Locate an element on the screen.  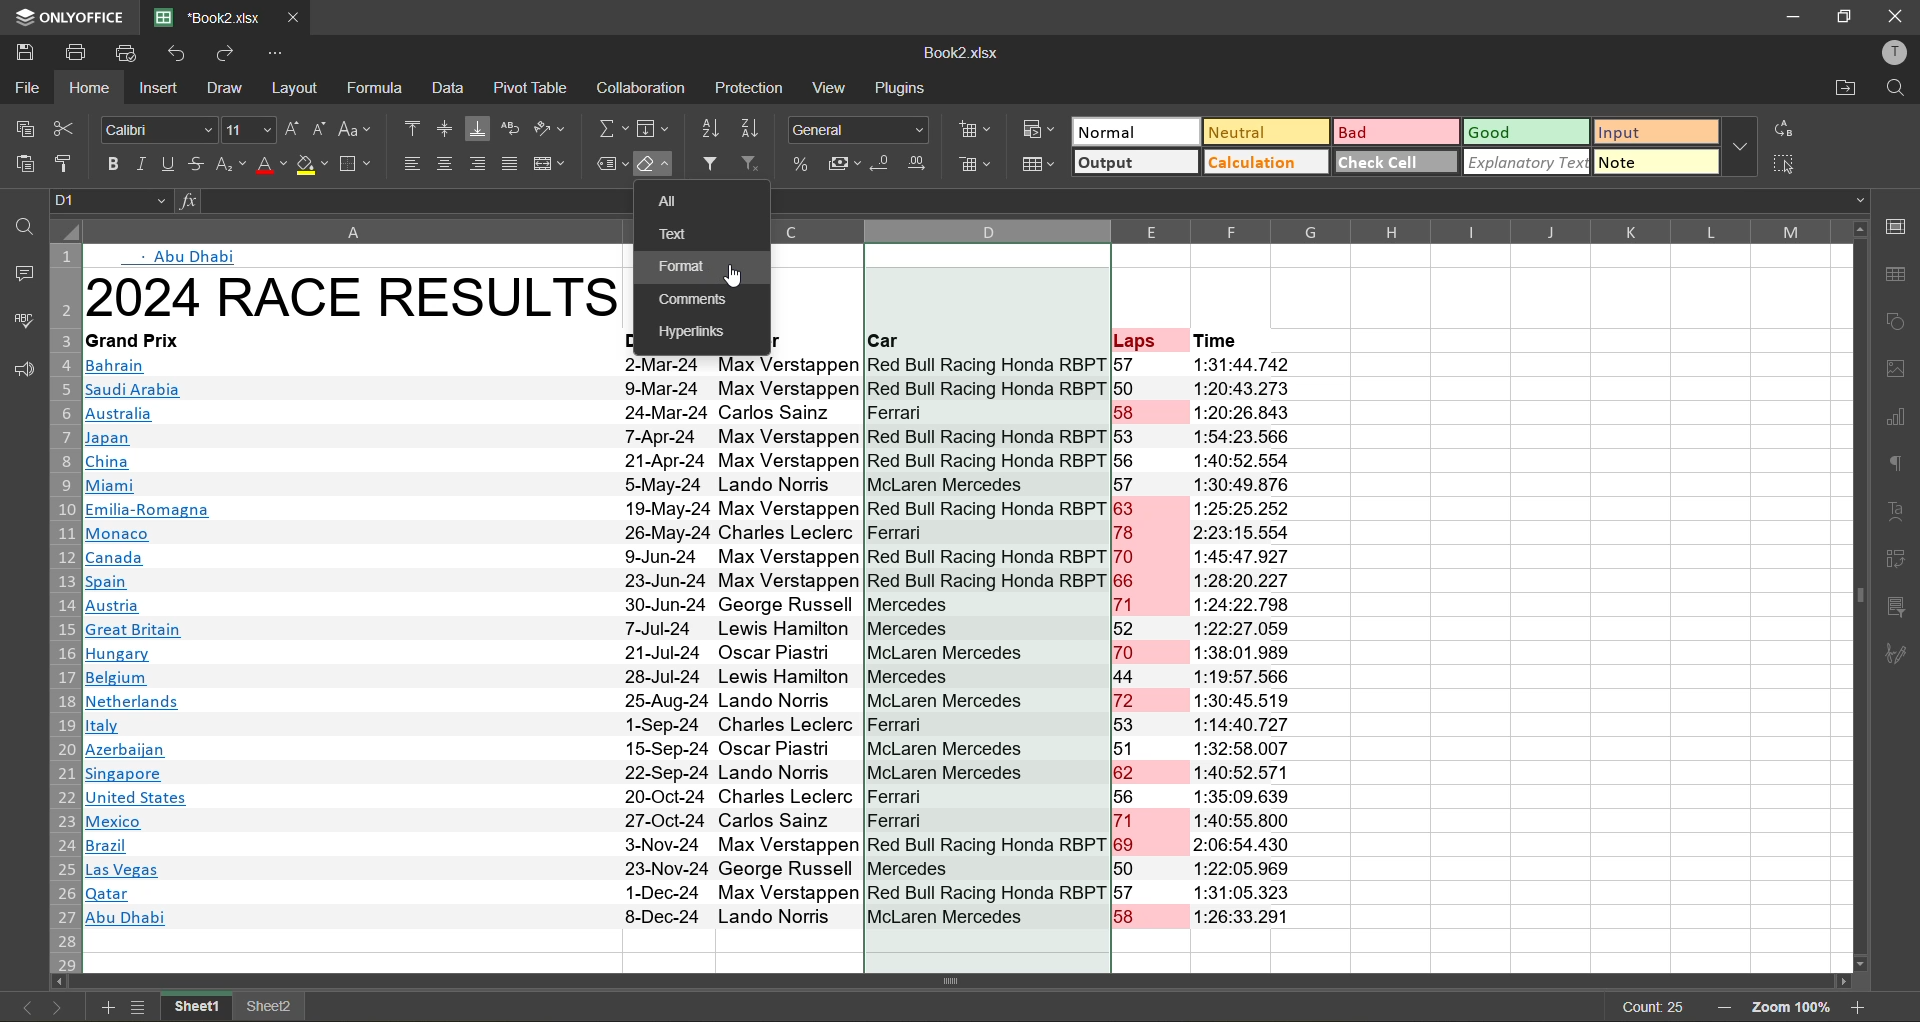
selected column is located at coordinates (985, 263).